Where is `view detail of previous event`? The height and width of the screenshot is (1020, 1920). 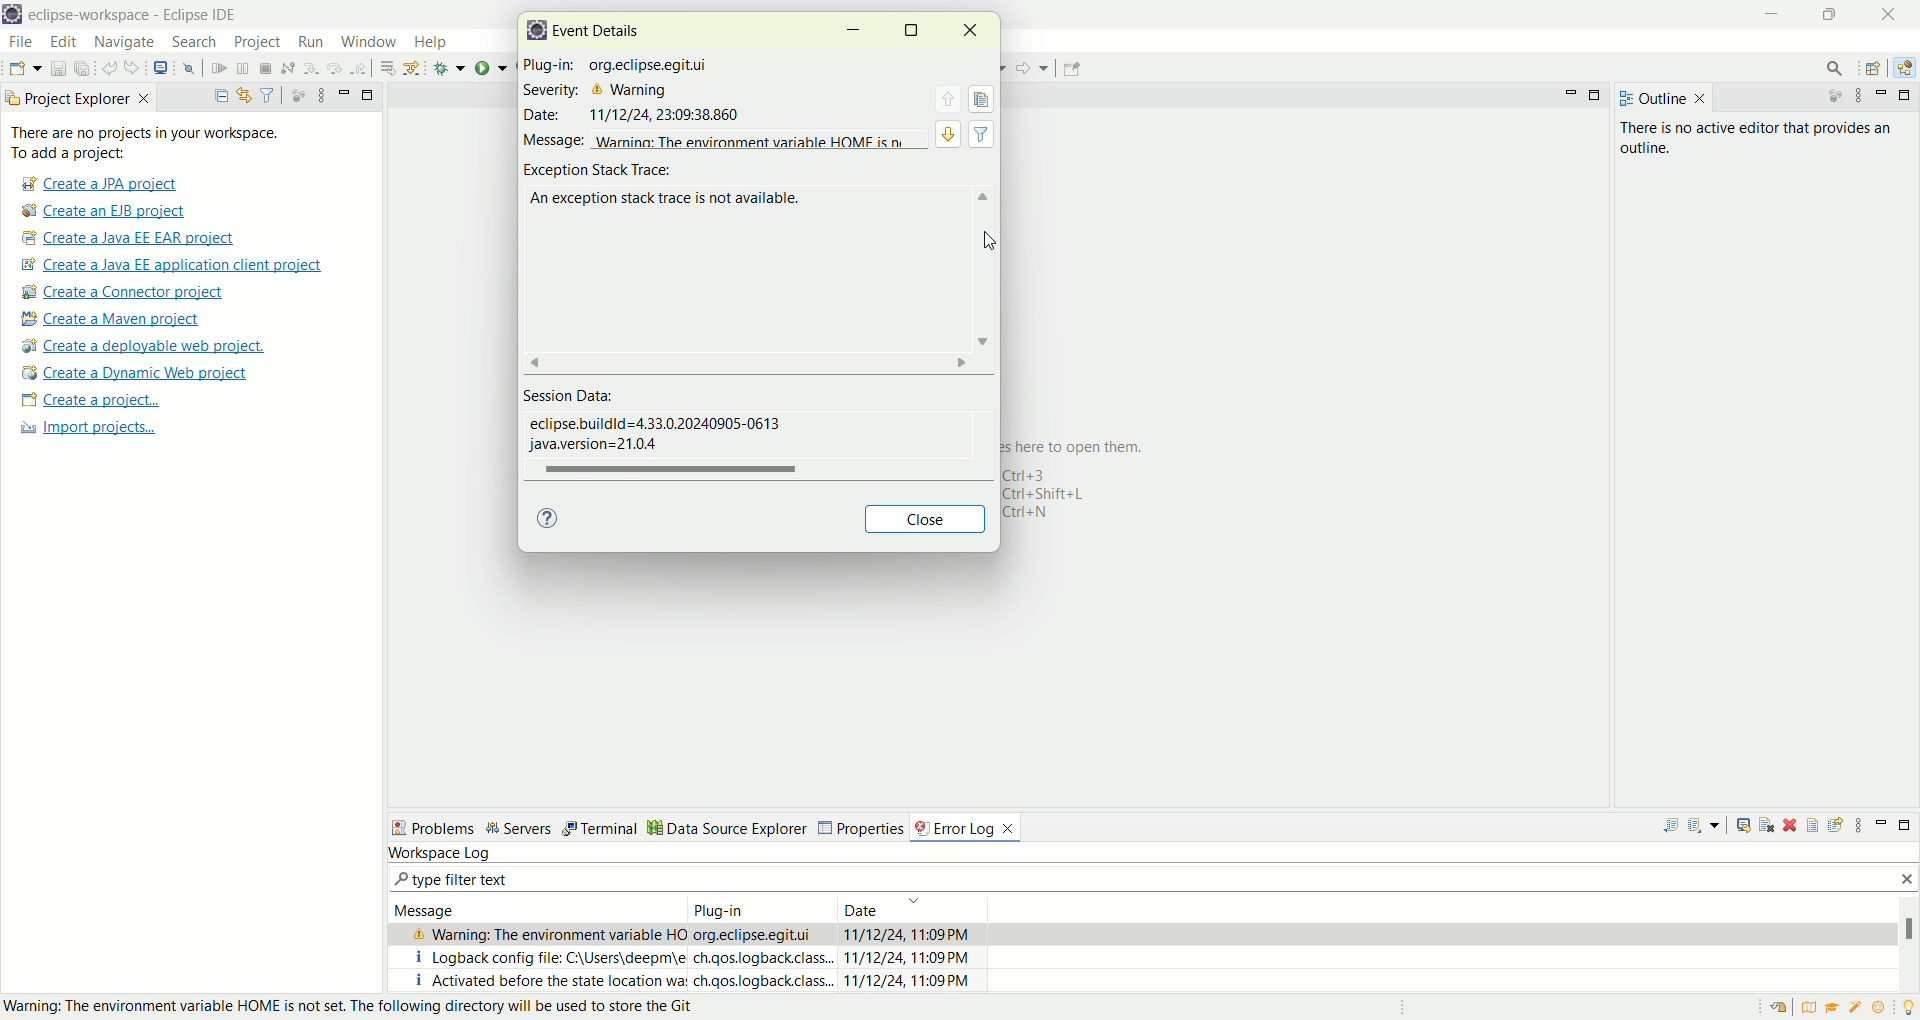
view detail of previous event is located at coordinates (949, 102).